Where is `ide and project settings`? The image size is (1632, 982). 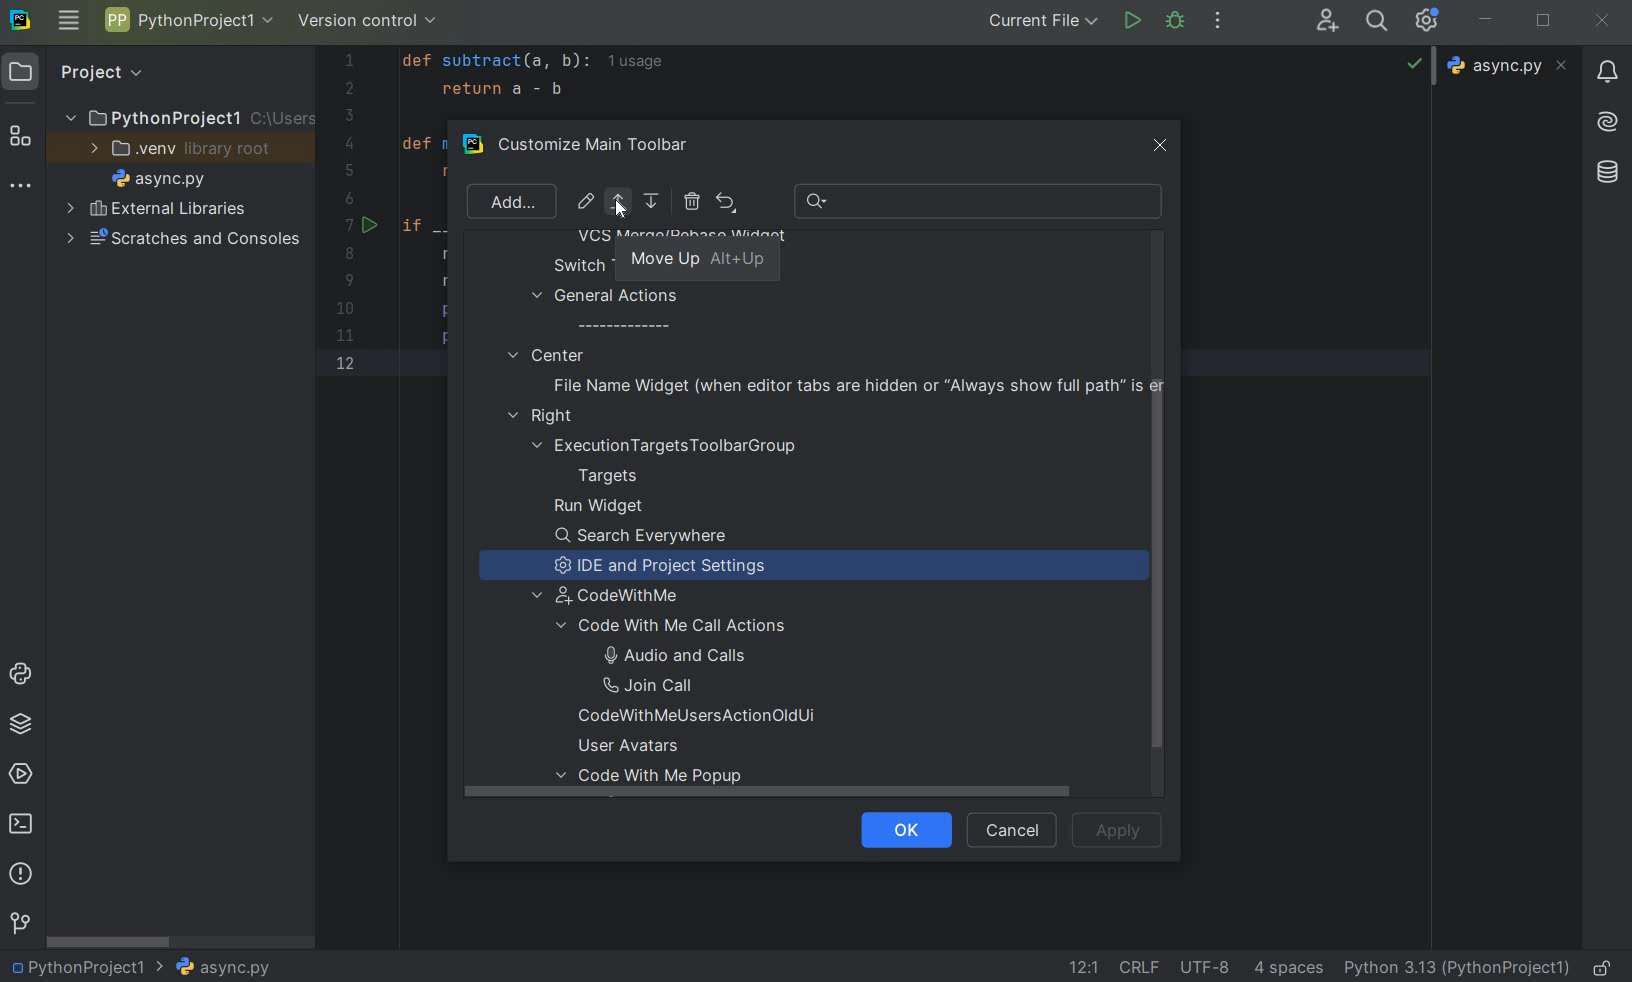 ide and project settings is located at coordinates (669, 567).